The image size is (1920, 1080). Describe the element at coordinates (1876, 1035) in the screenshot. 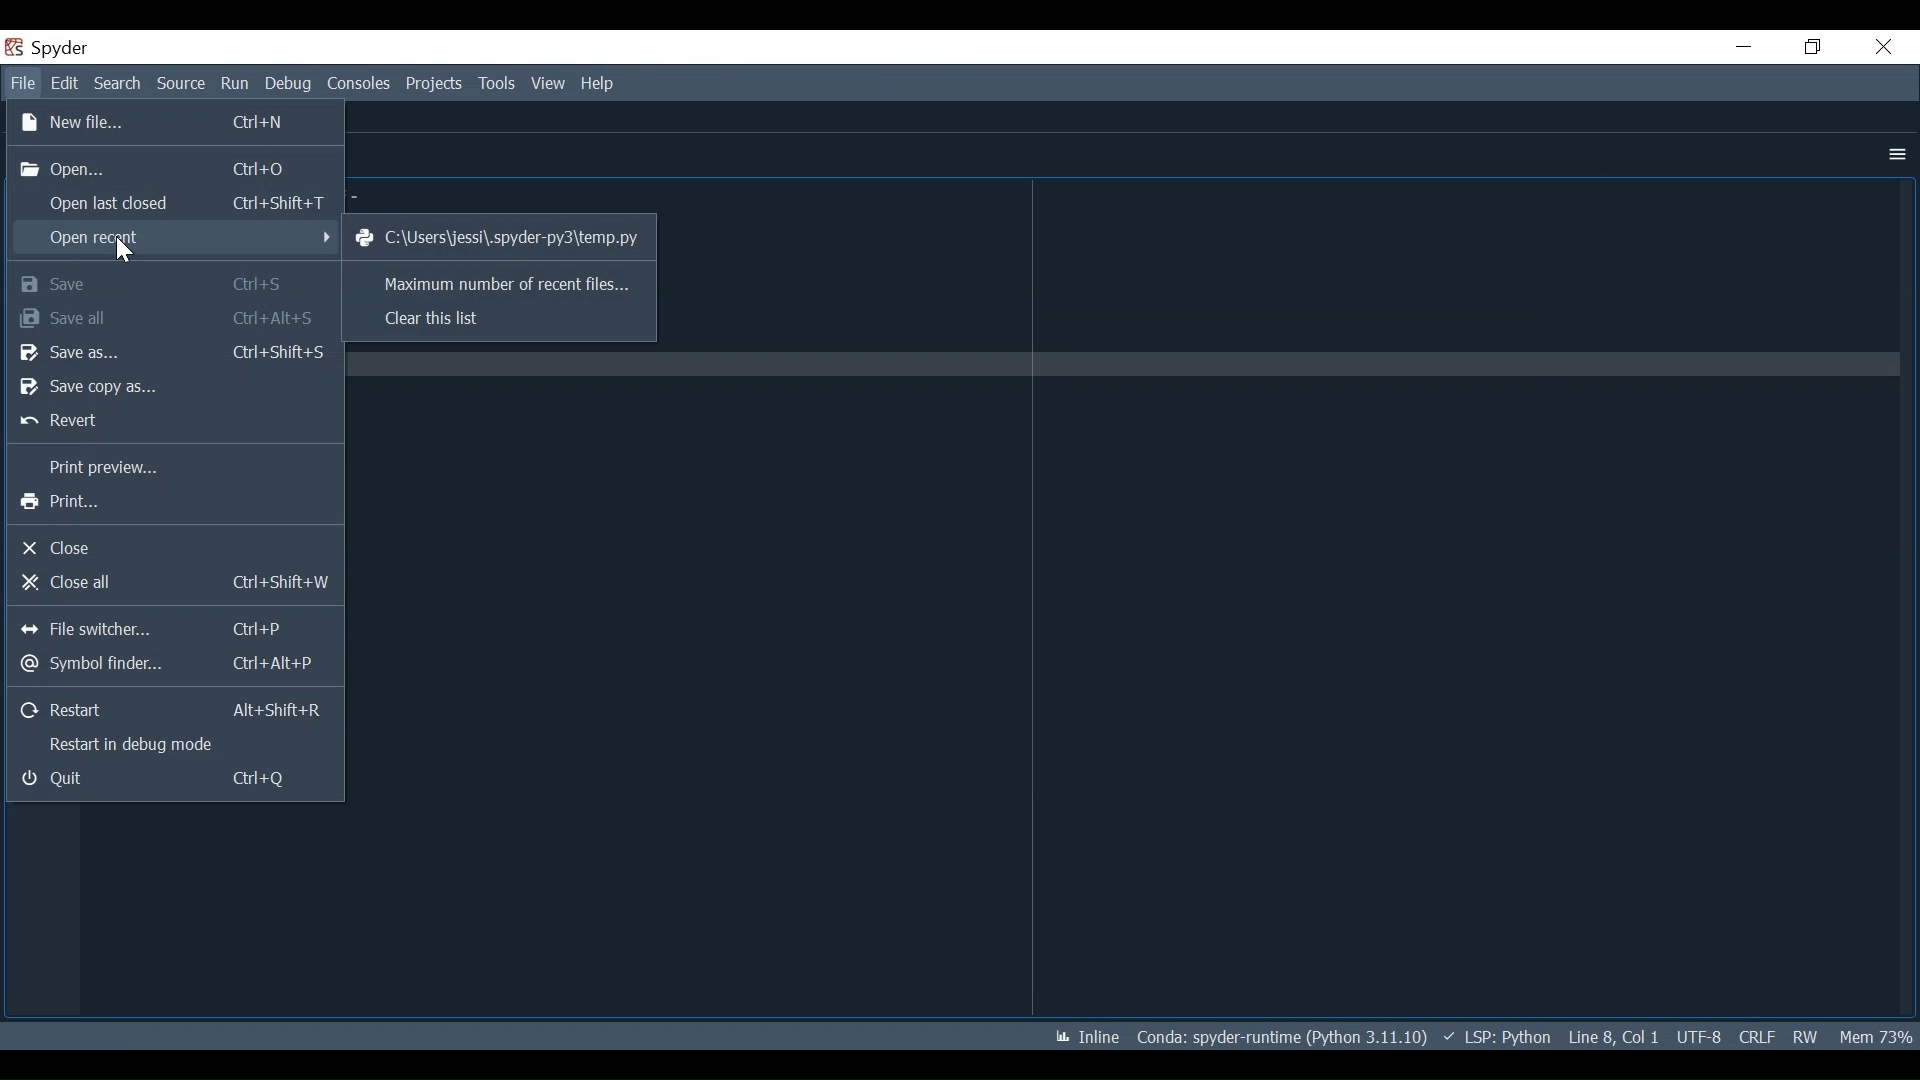

I see `Memory Usage` at that location.